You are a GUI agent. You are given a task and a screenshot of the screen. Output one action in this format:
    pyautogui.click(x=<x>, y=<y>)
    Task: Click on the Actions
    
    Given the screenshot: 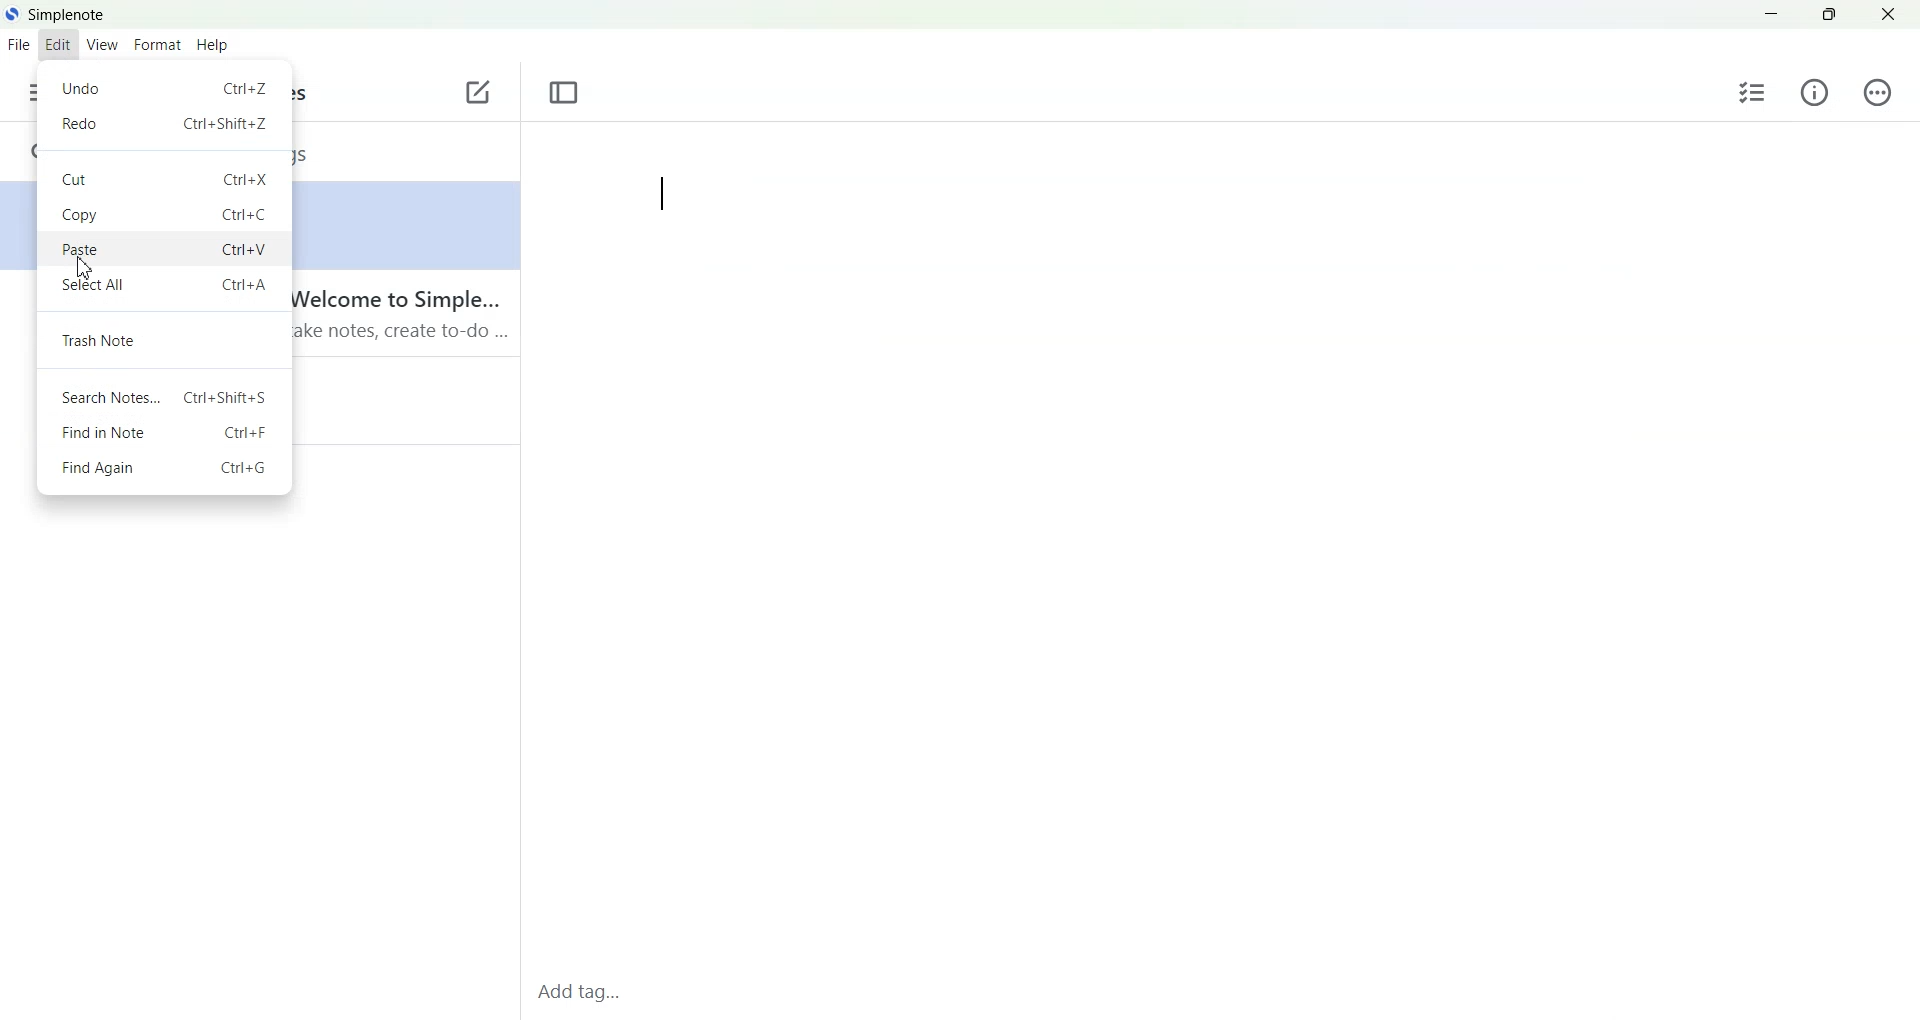 What is the action you would take?
    pyautogui.click(x=1873, y=92)
    